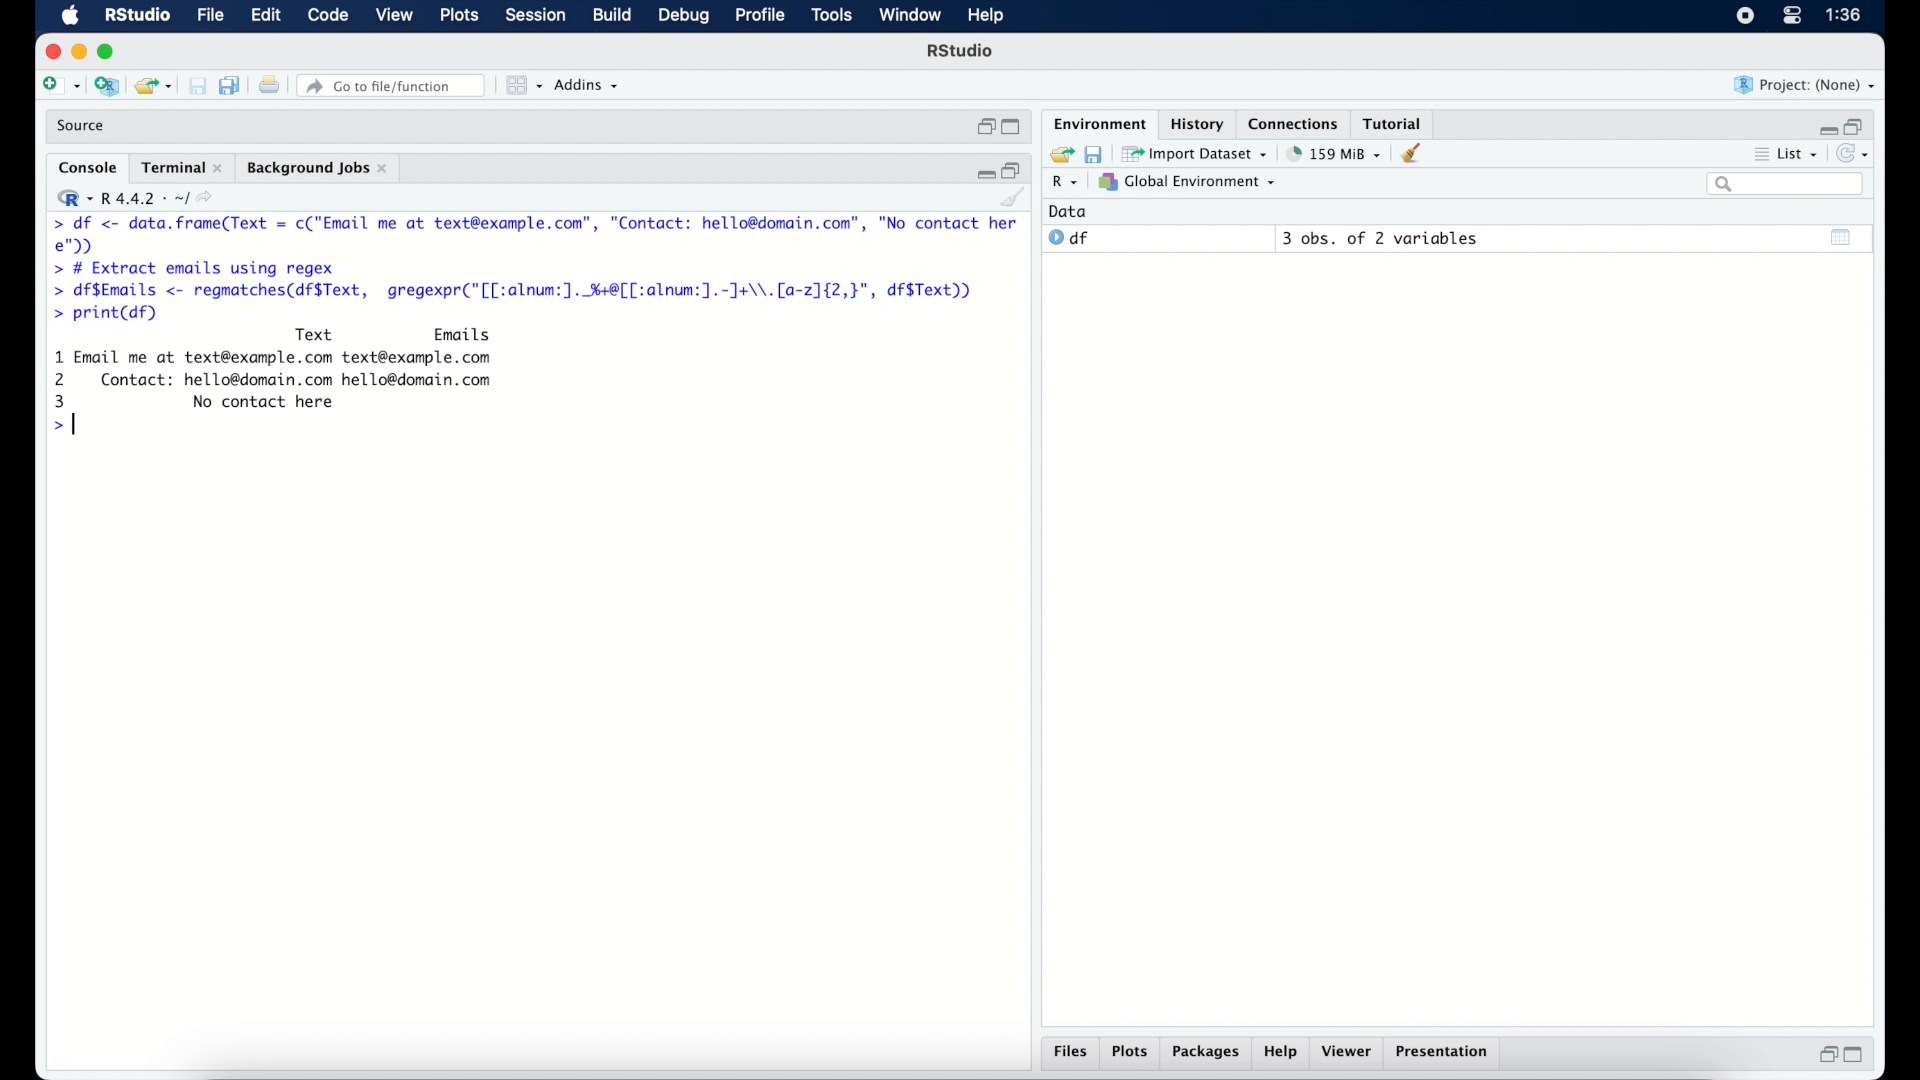 The height and width of the screenshot is (1080, 1920). I want to click on clear console, so click(1415, 154).